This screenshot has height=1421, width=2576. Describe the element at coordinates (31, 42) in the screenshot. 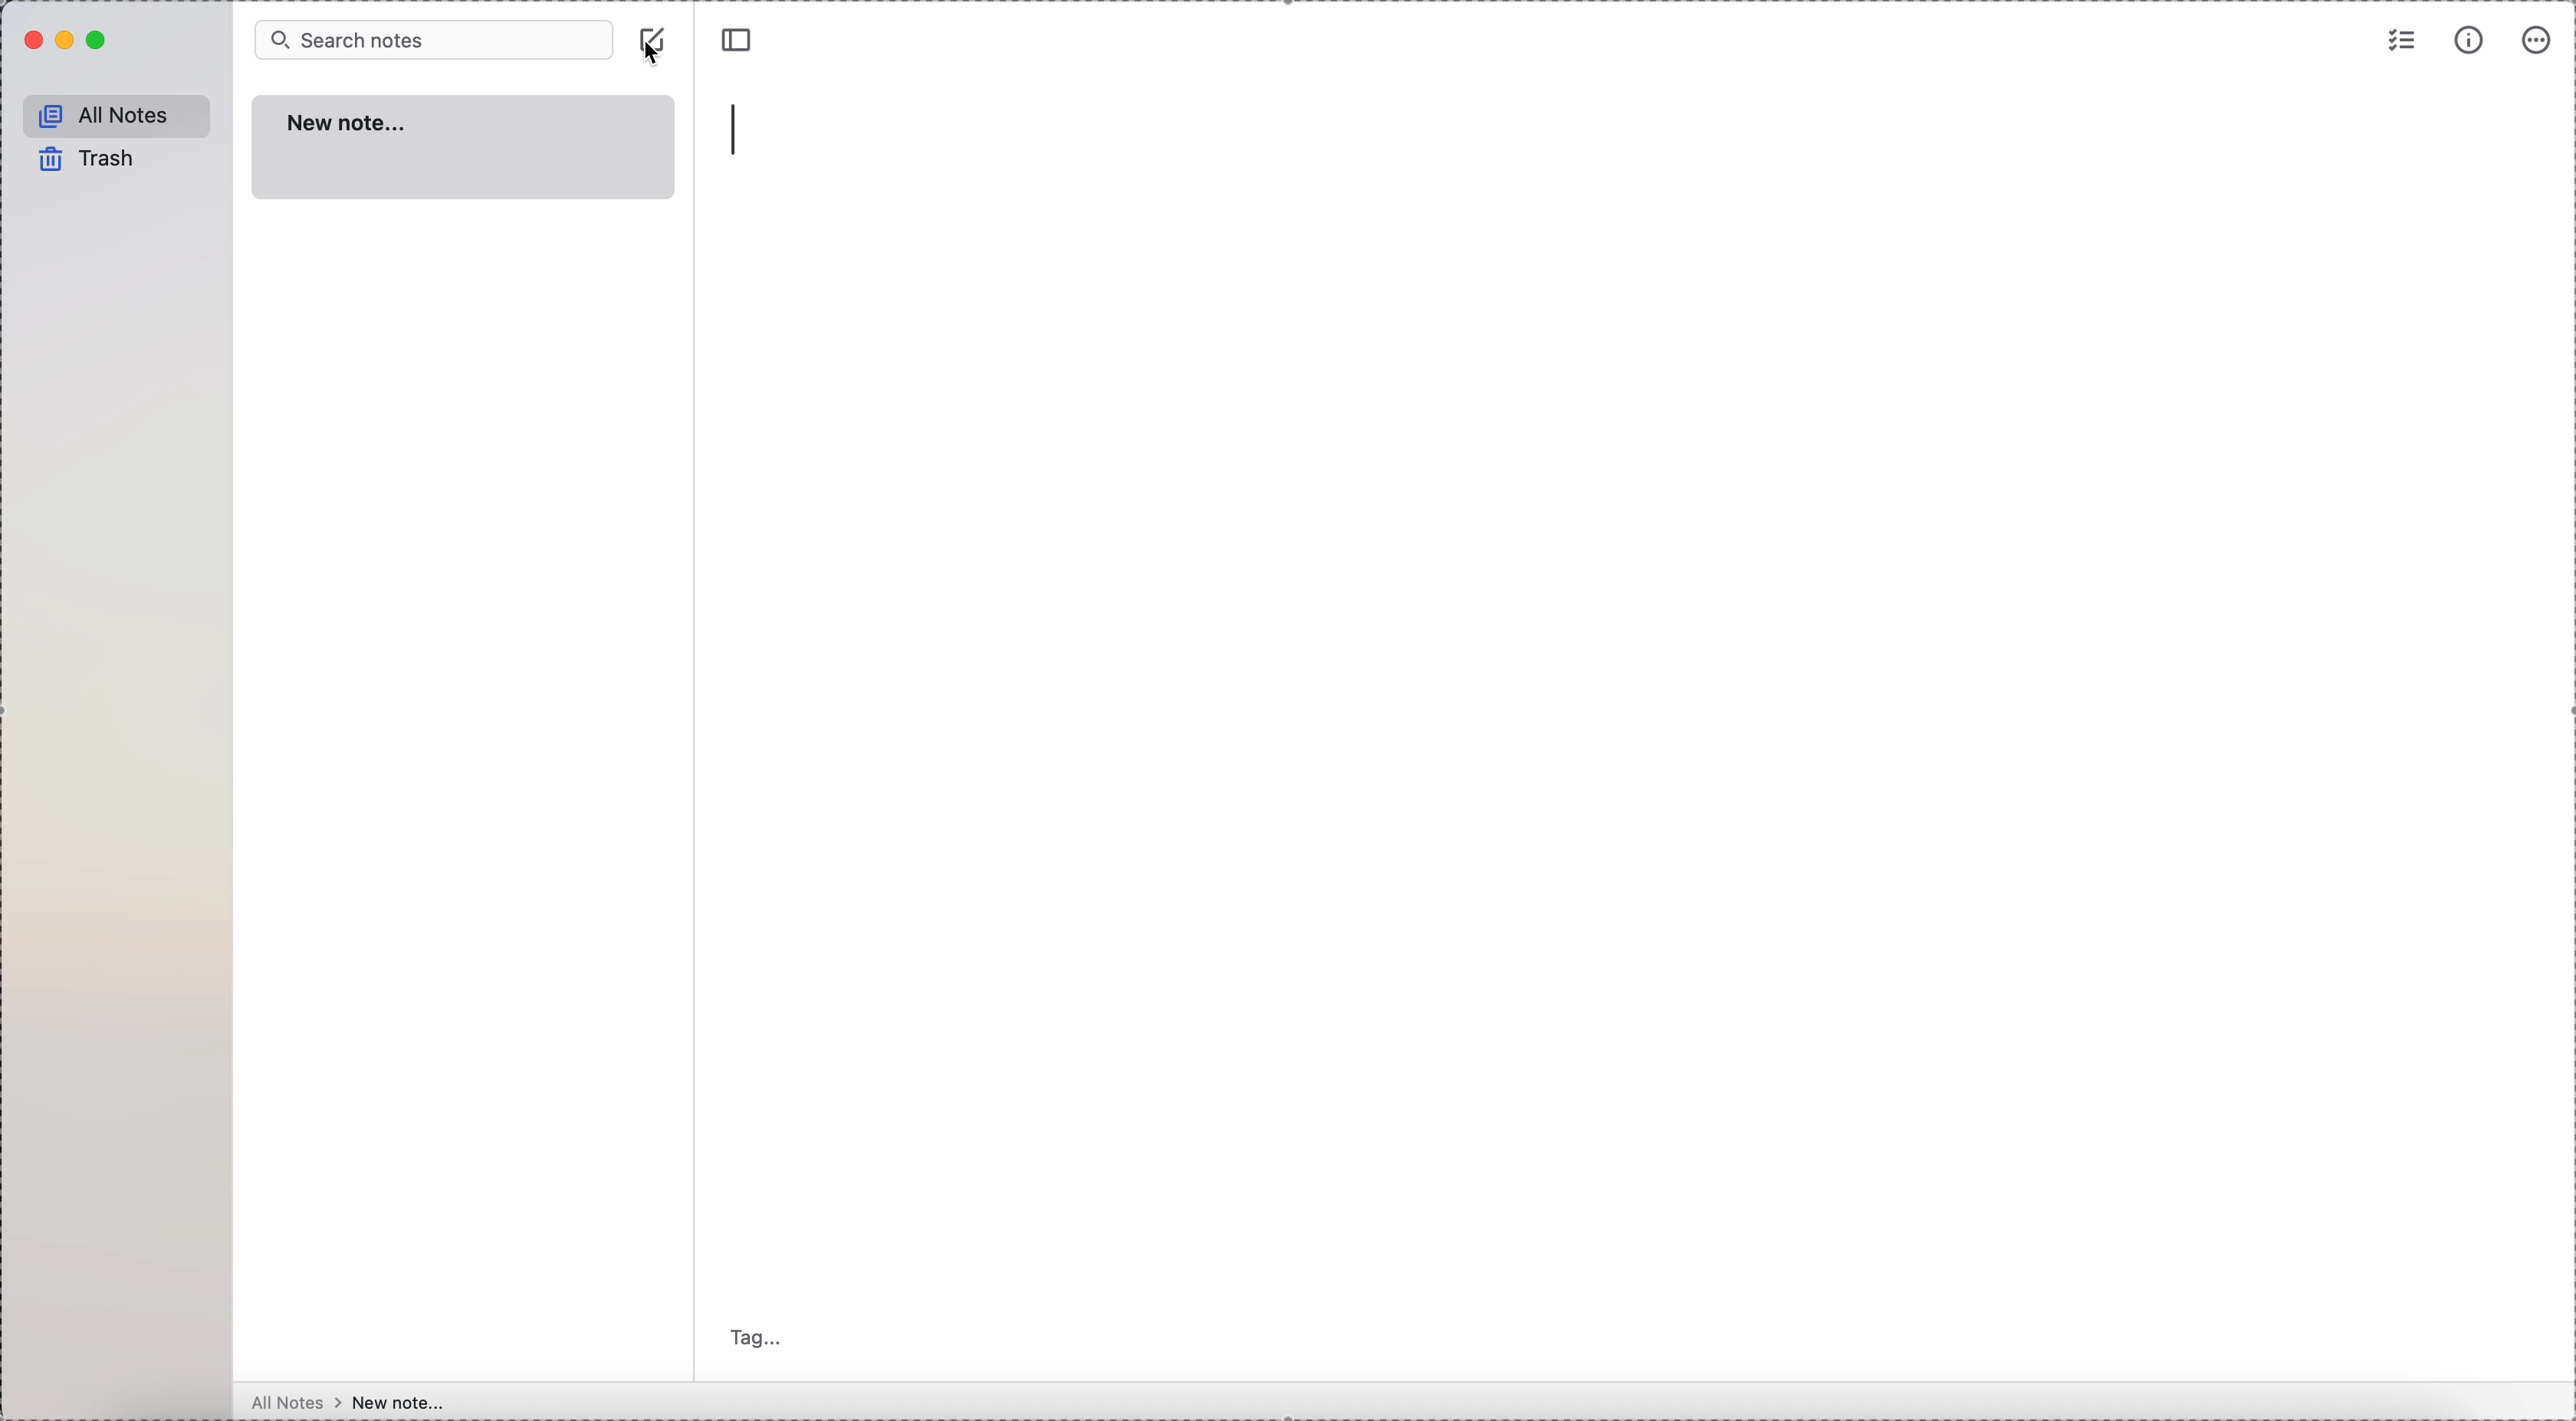

I see `close Simplenote` at that location.